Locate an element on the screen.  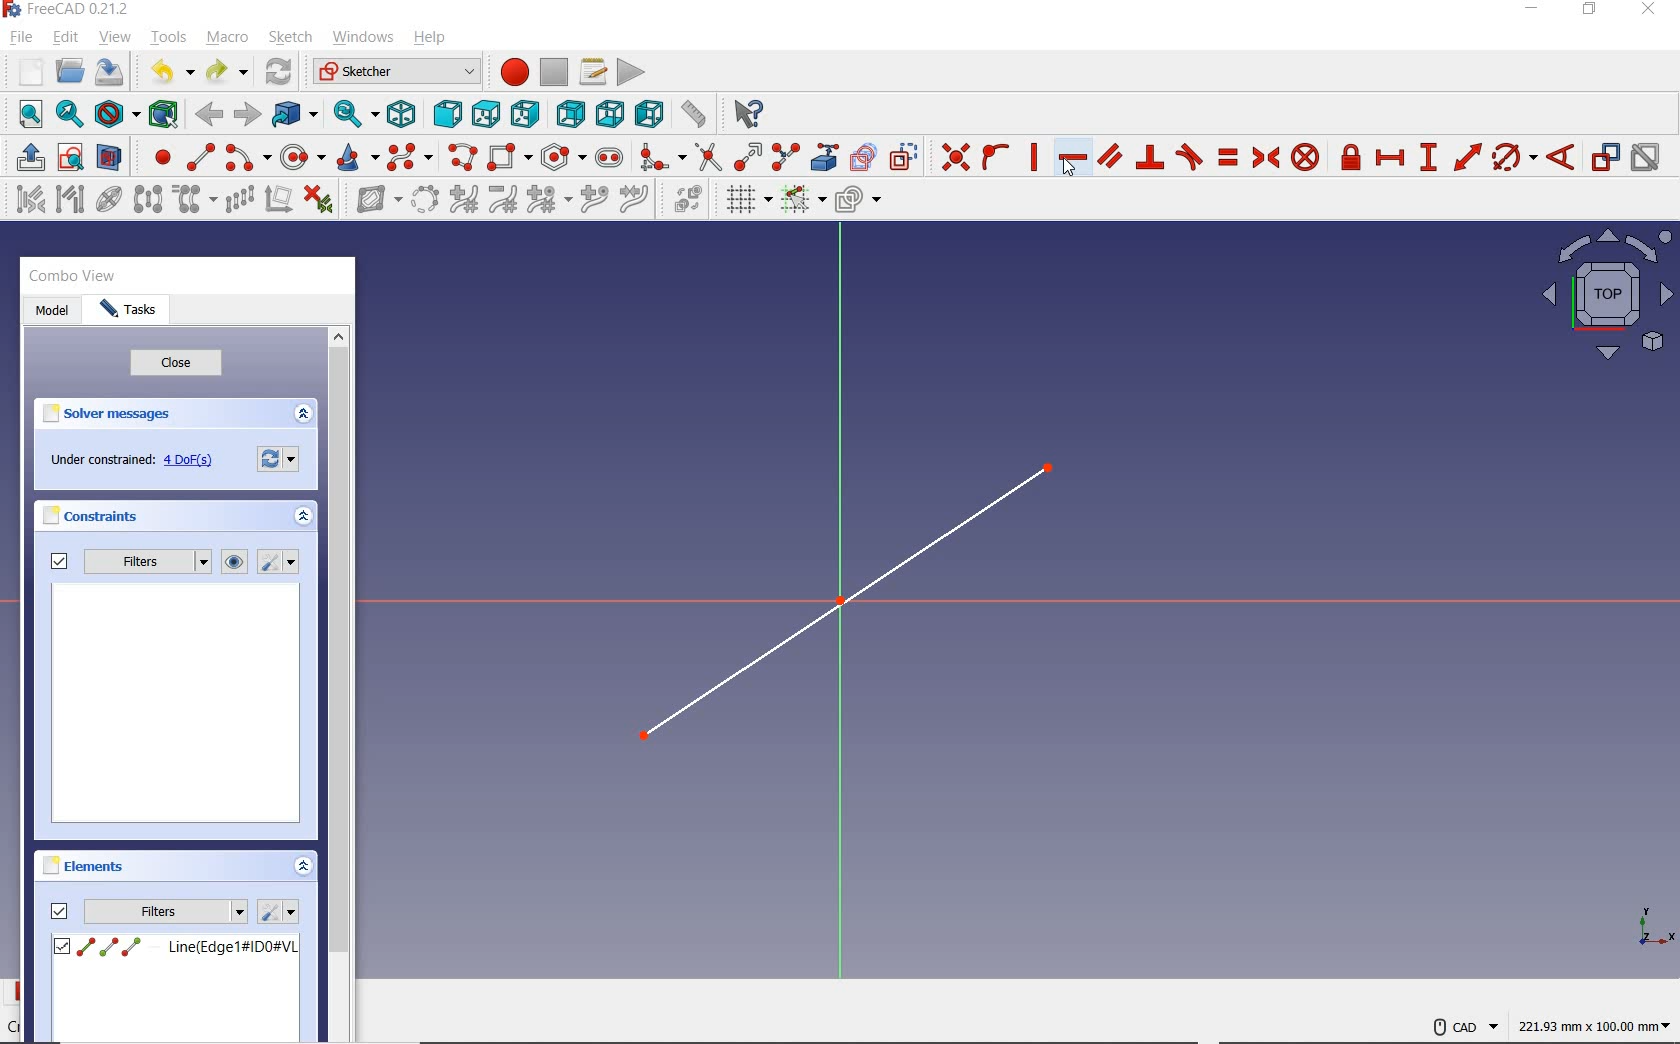
SYMMETRY is located at coordinates (148, 198).